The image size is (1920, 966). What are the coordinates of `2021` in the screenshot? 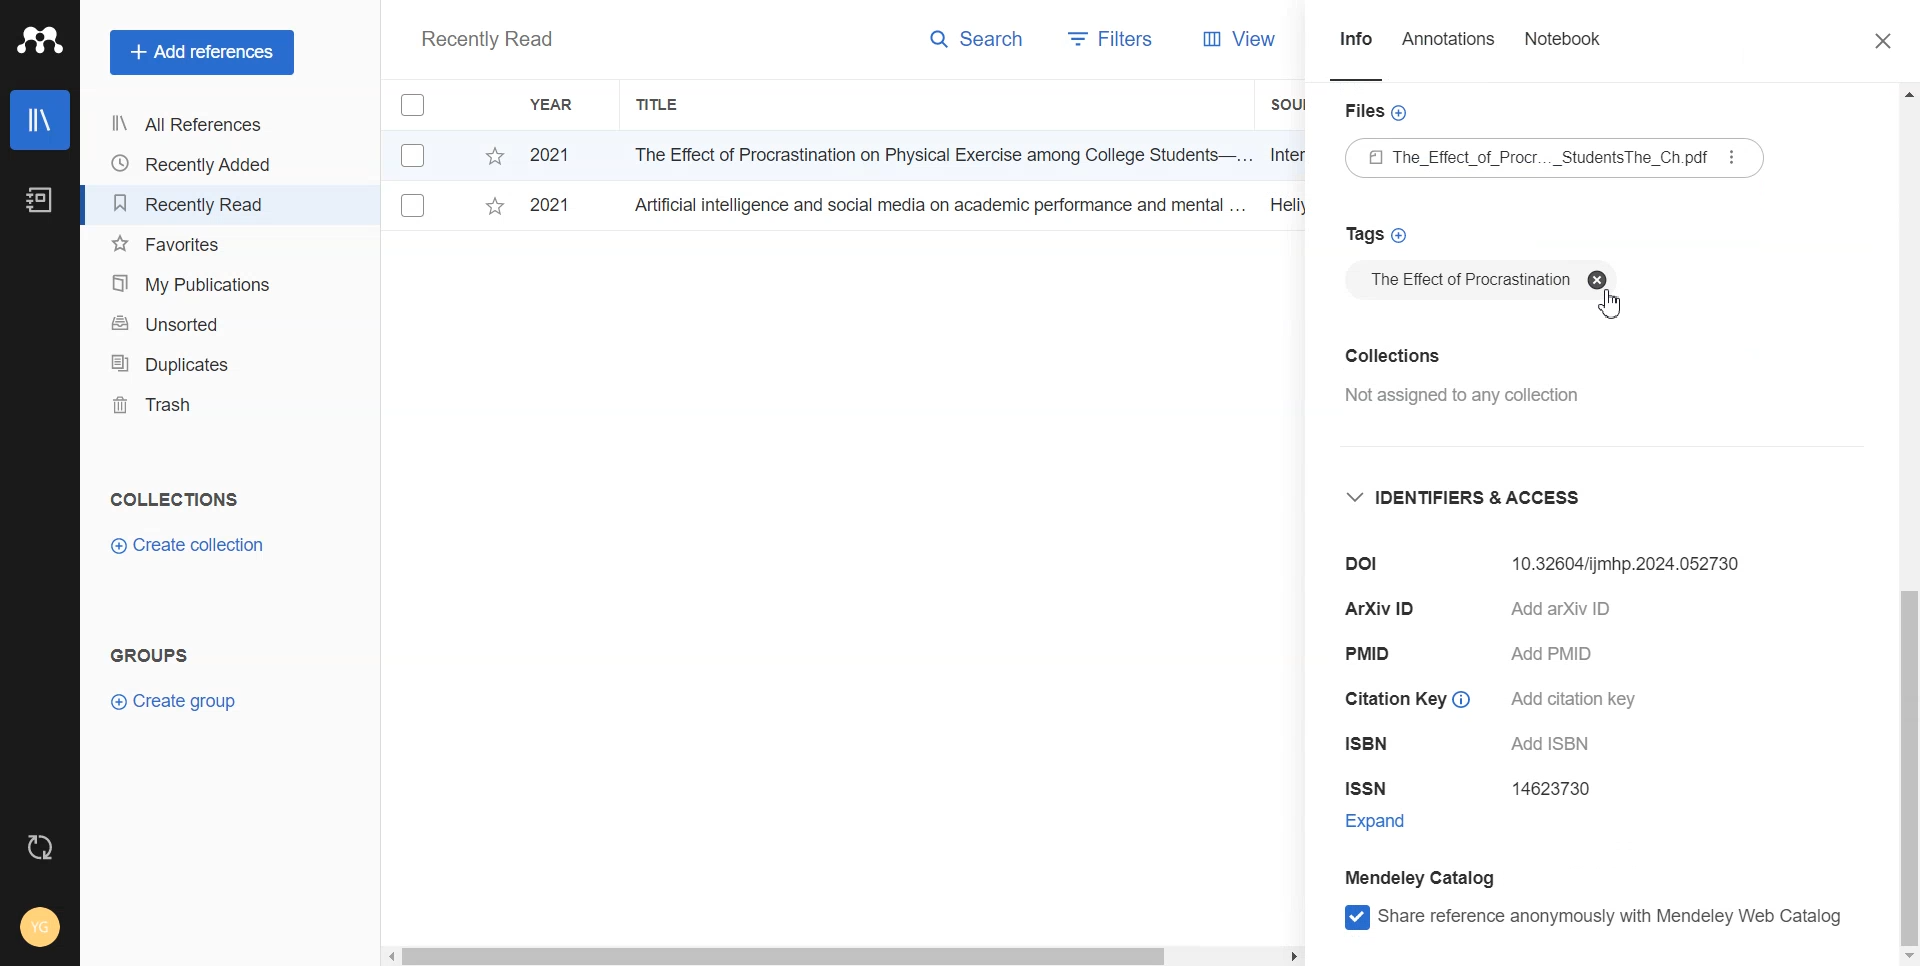 It's located at (549, 203).